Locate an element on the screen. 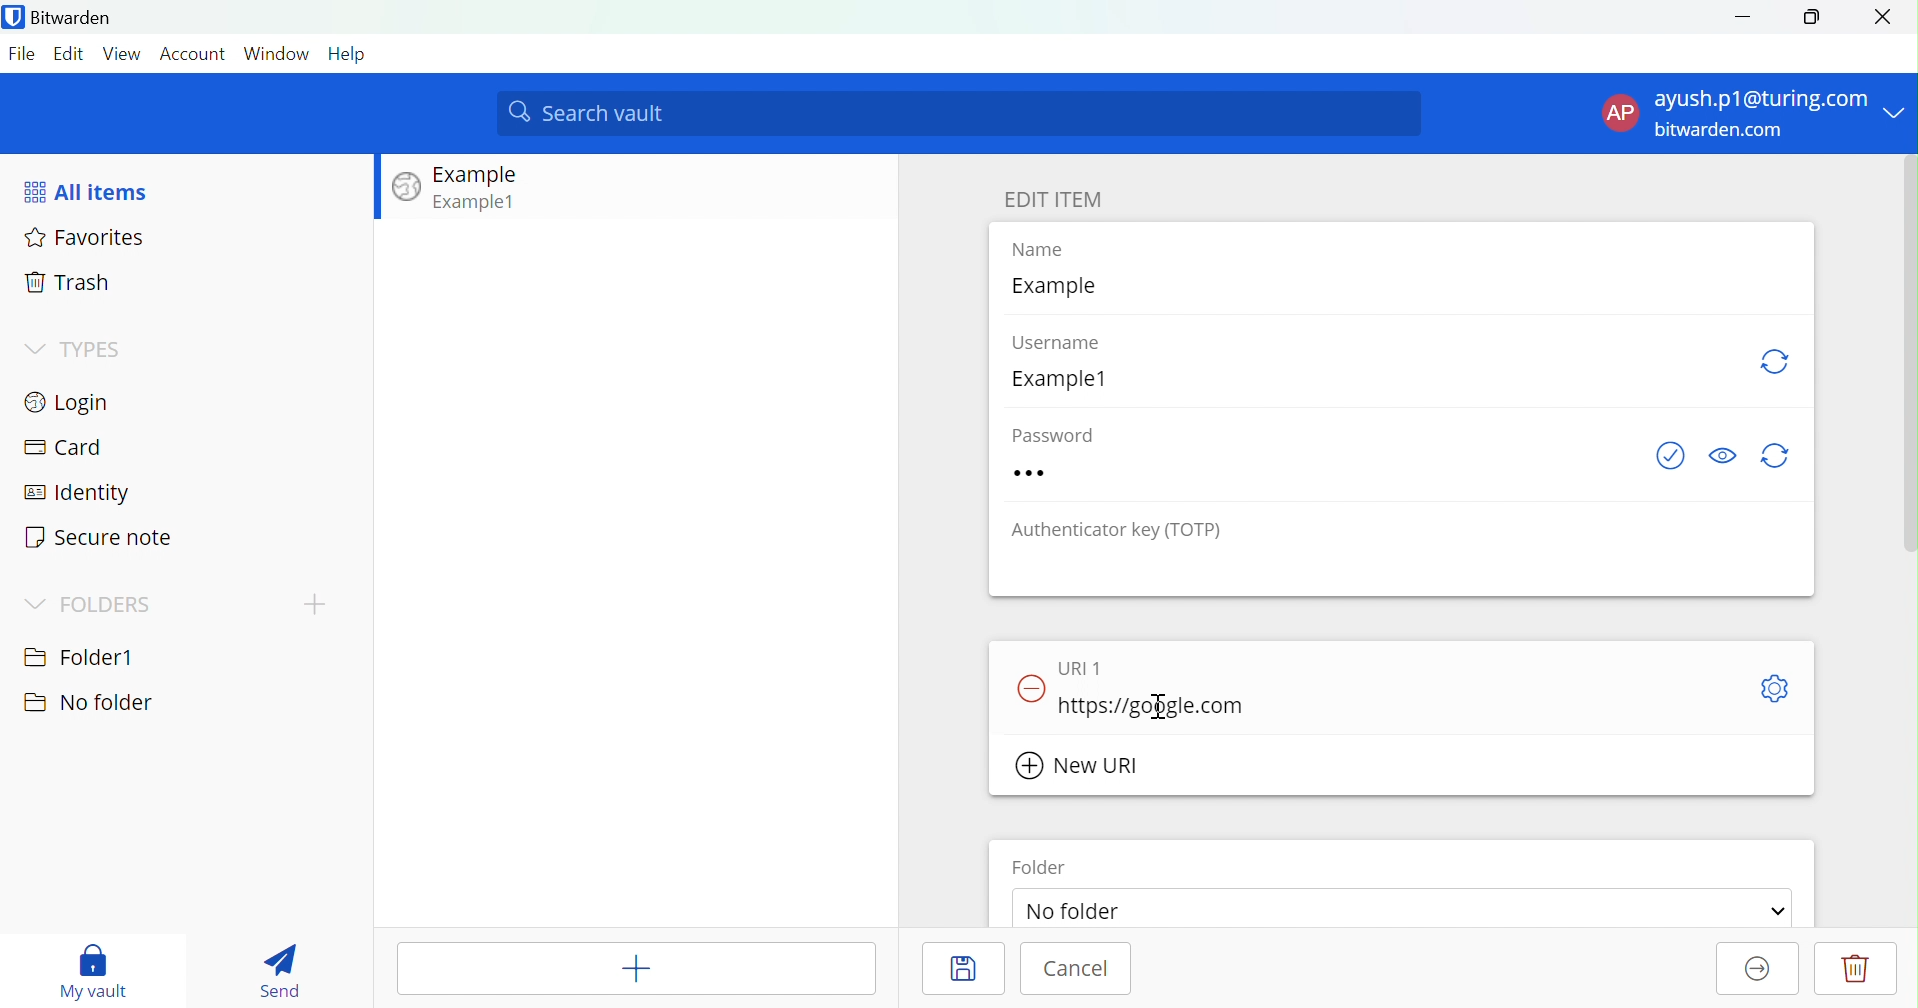 This screenshot has height=1008, width=1918. https://google.com is located at coordinates (1151, 706).